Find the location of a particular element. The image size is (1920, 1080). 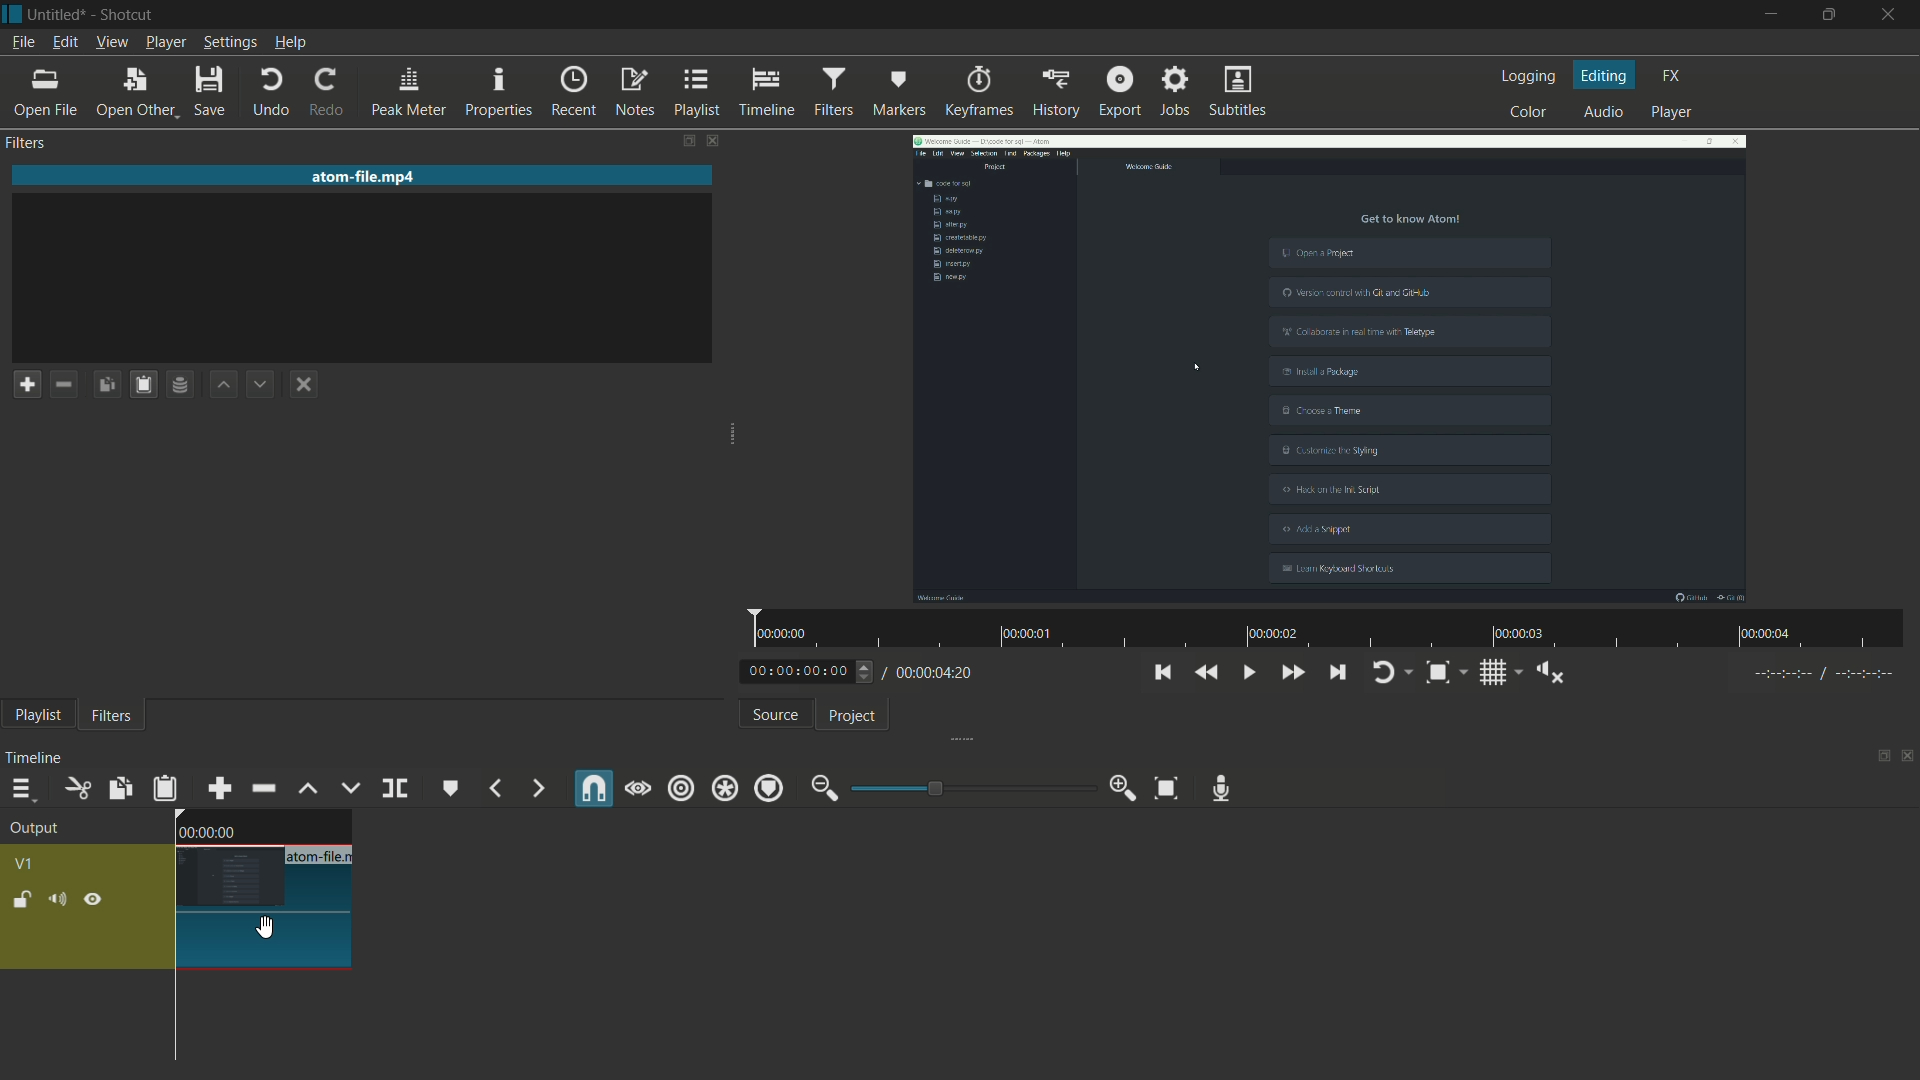

player is located at coordinates (1675, 113).